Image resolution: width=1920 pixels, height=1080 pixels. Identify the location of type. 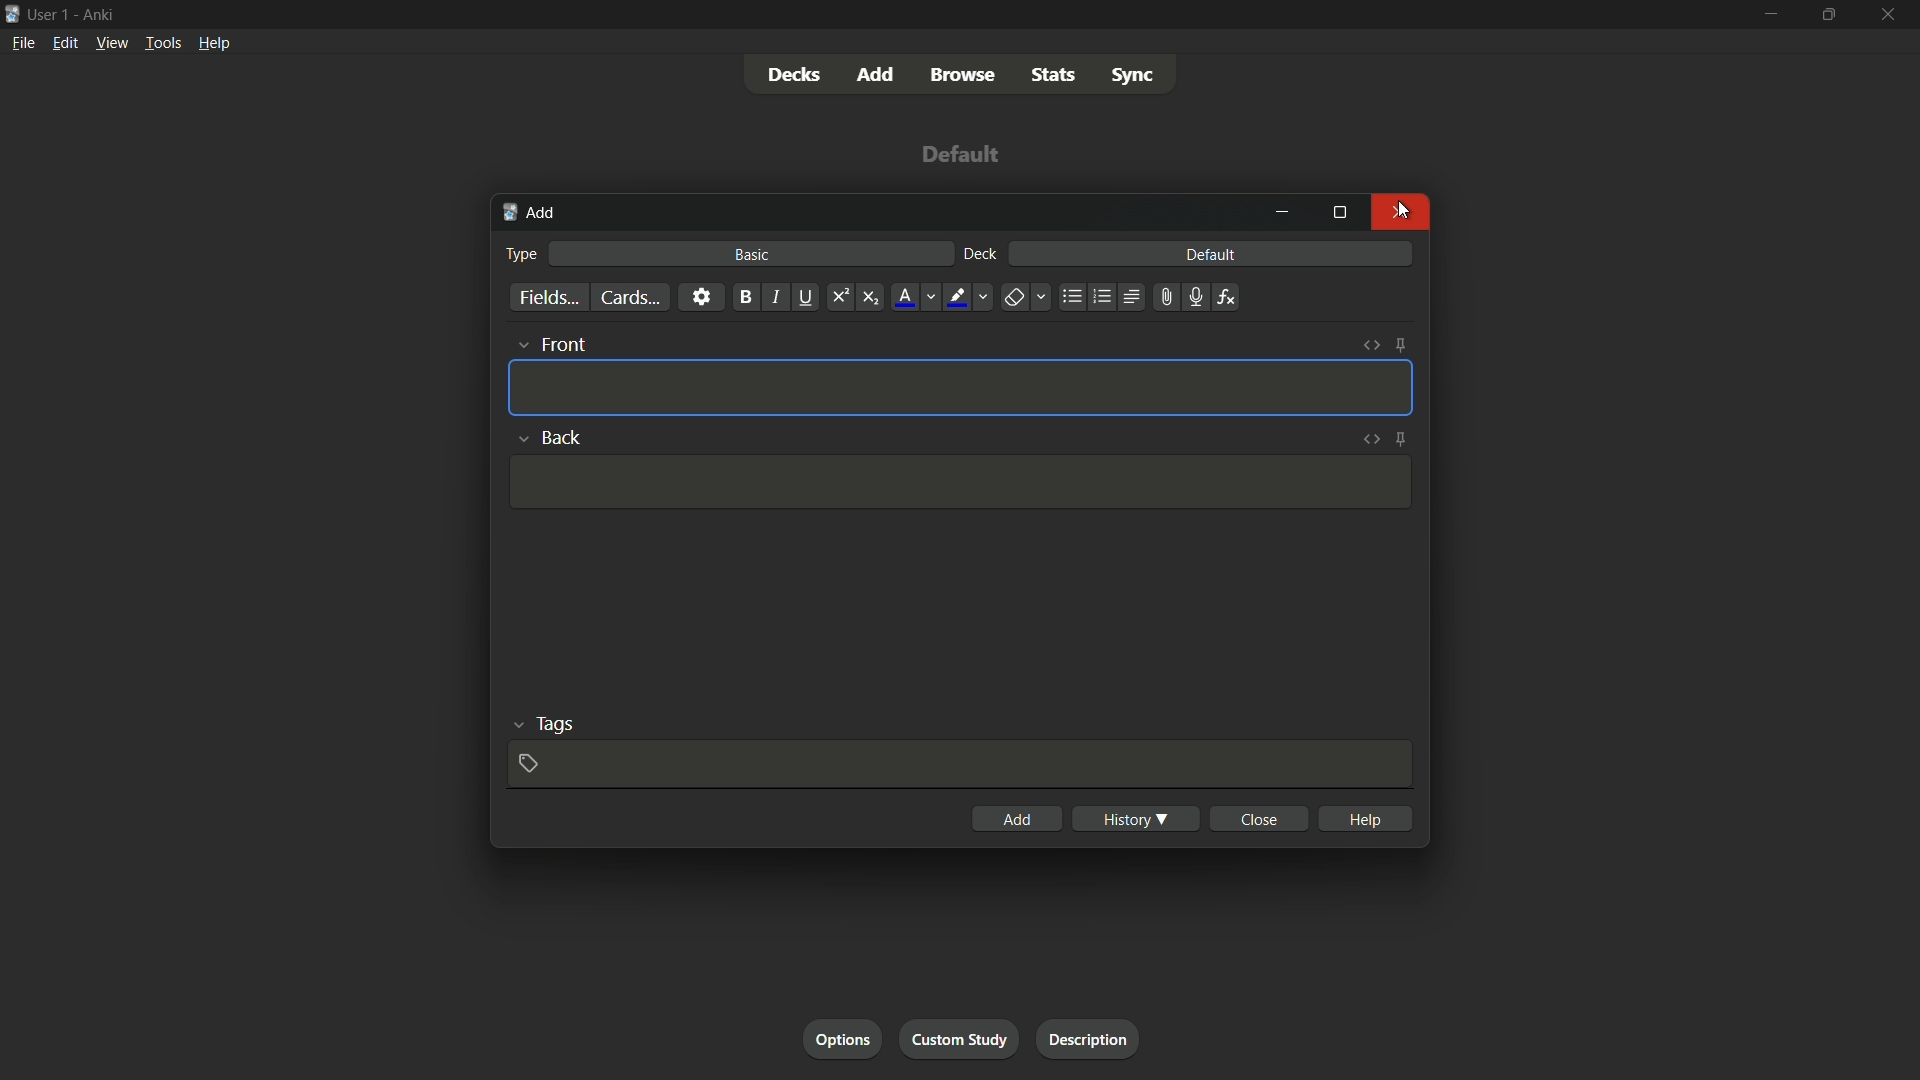
(522, 253).